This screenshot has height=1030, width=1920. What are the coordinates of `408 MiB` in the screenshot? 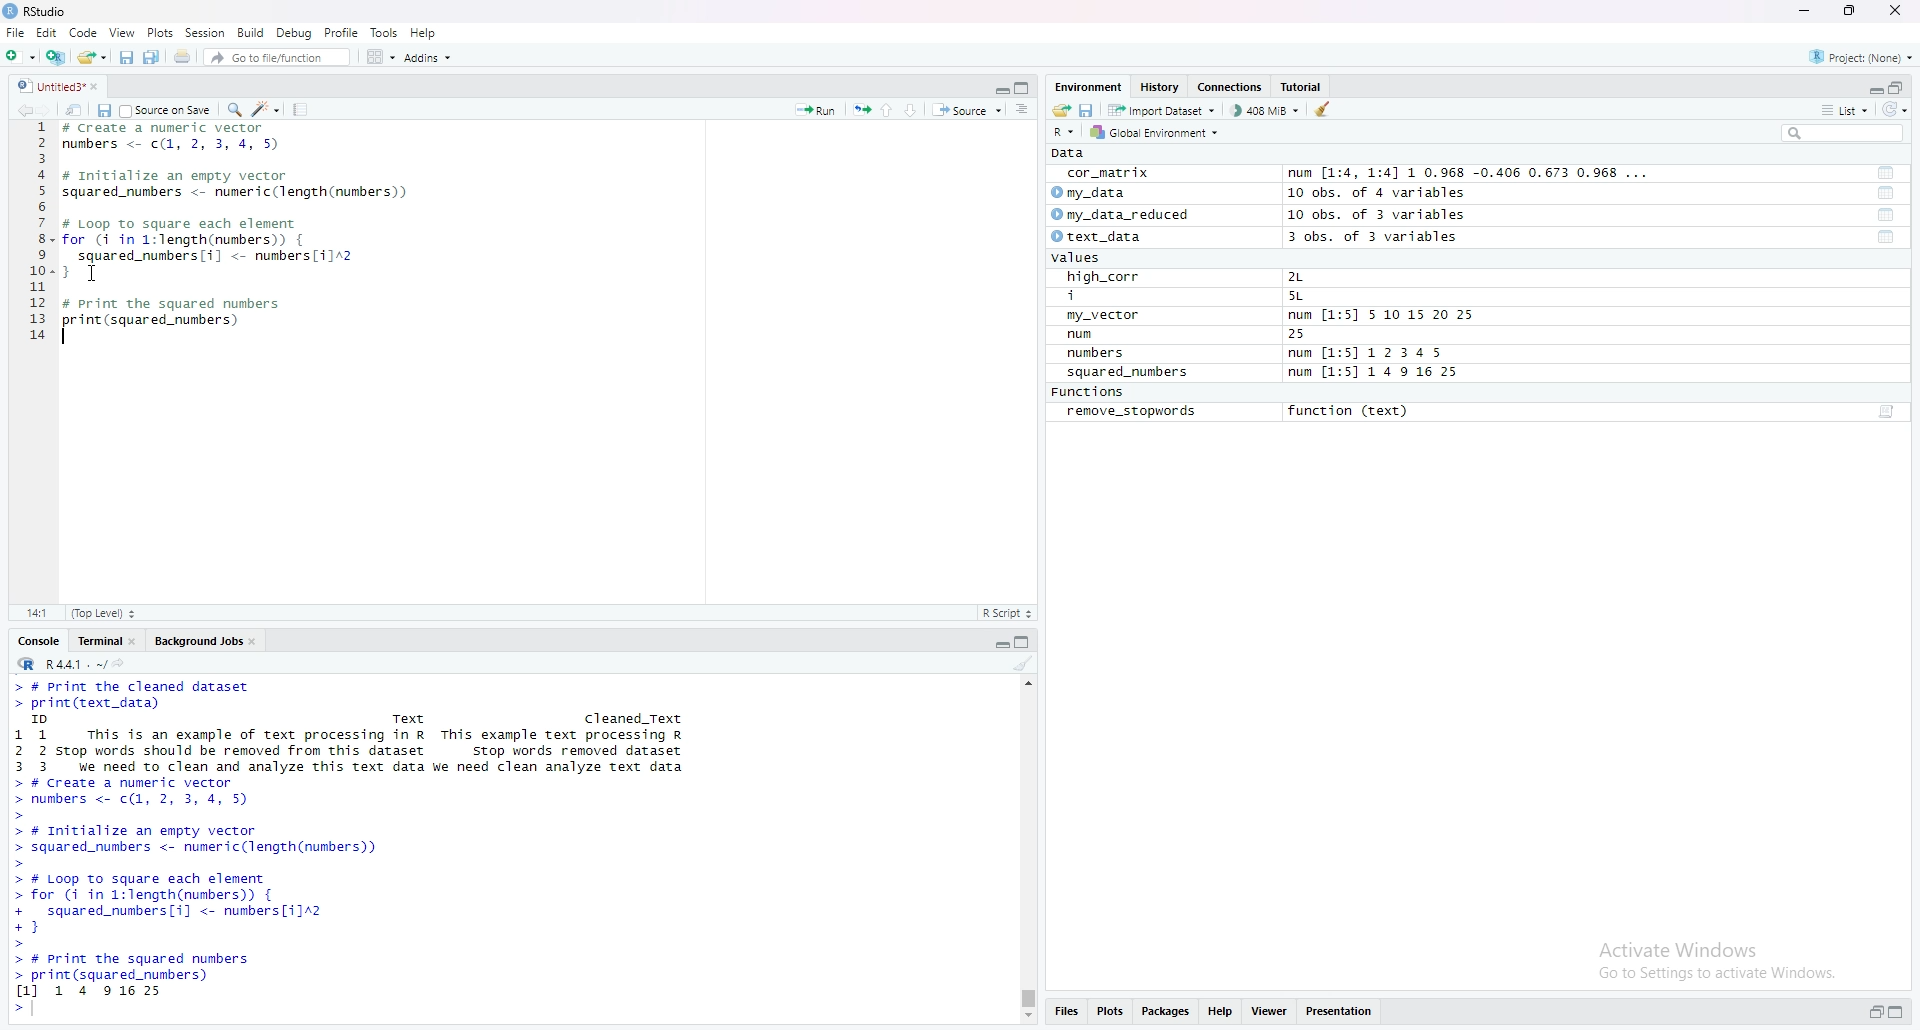 It's located at (1264, 110).